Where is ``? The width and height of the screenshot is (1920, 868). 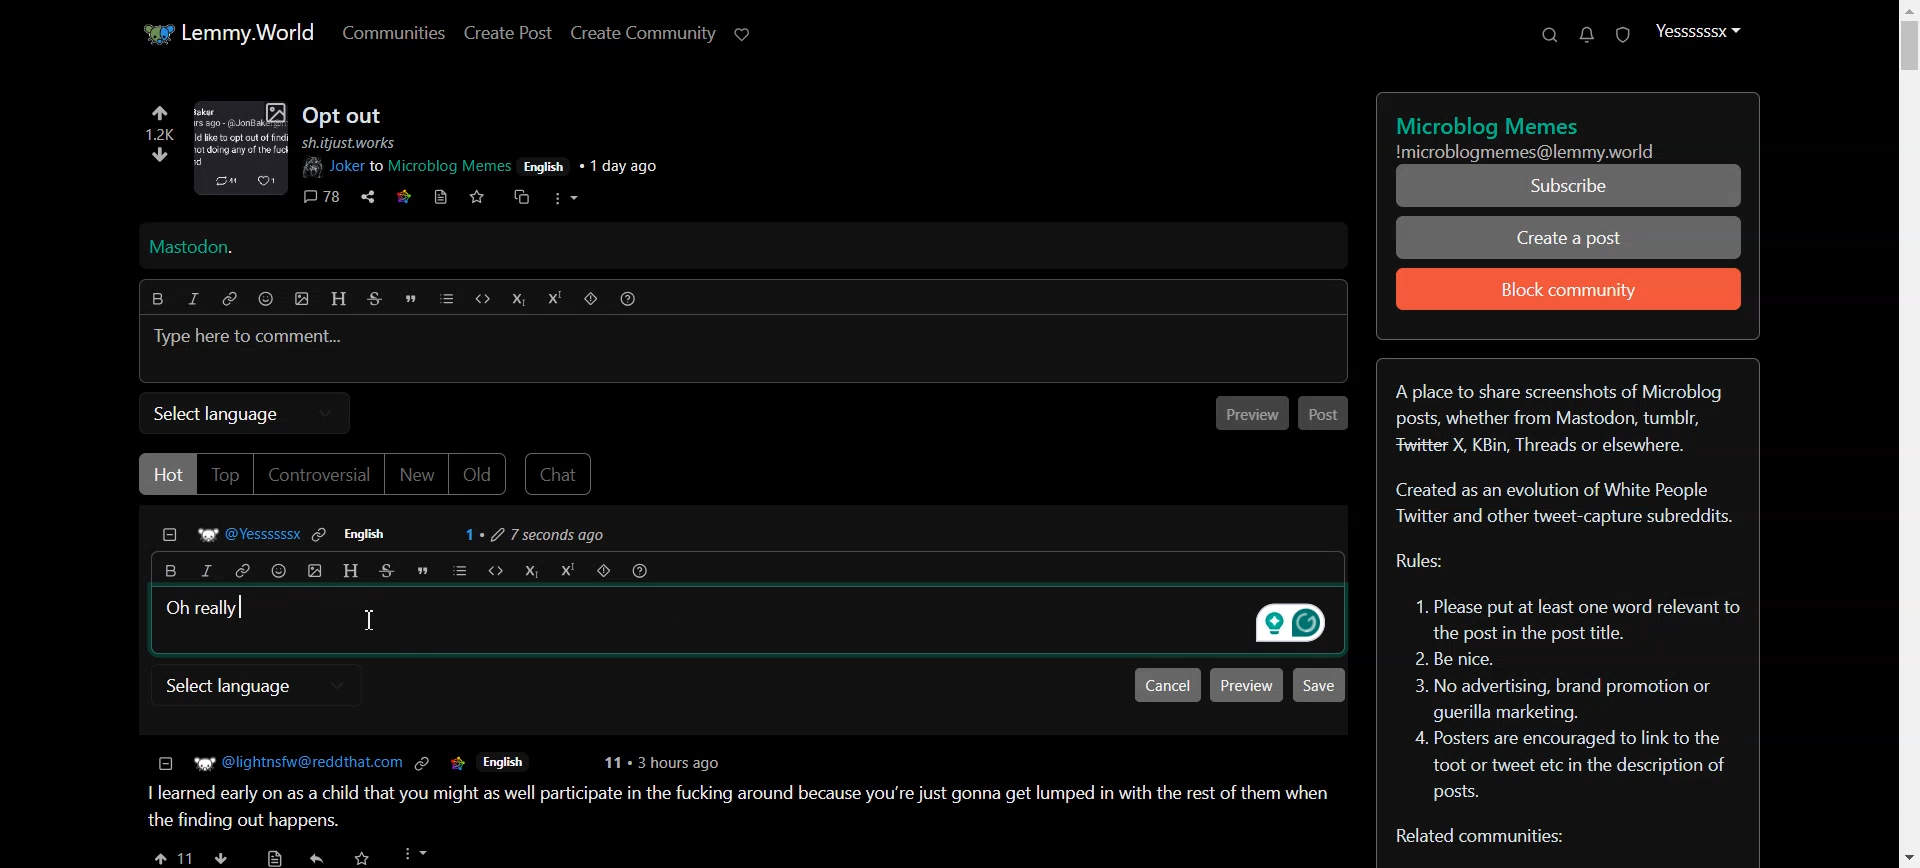  is located at coordinates (364, 855).